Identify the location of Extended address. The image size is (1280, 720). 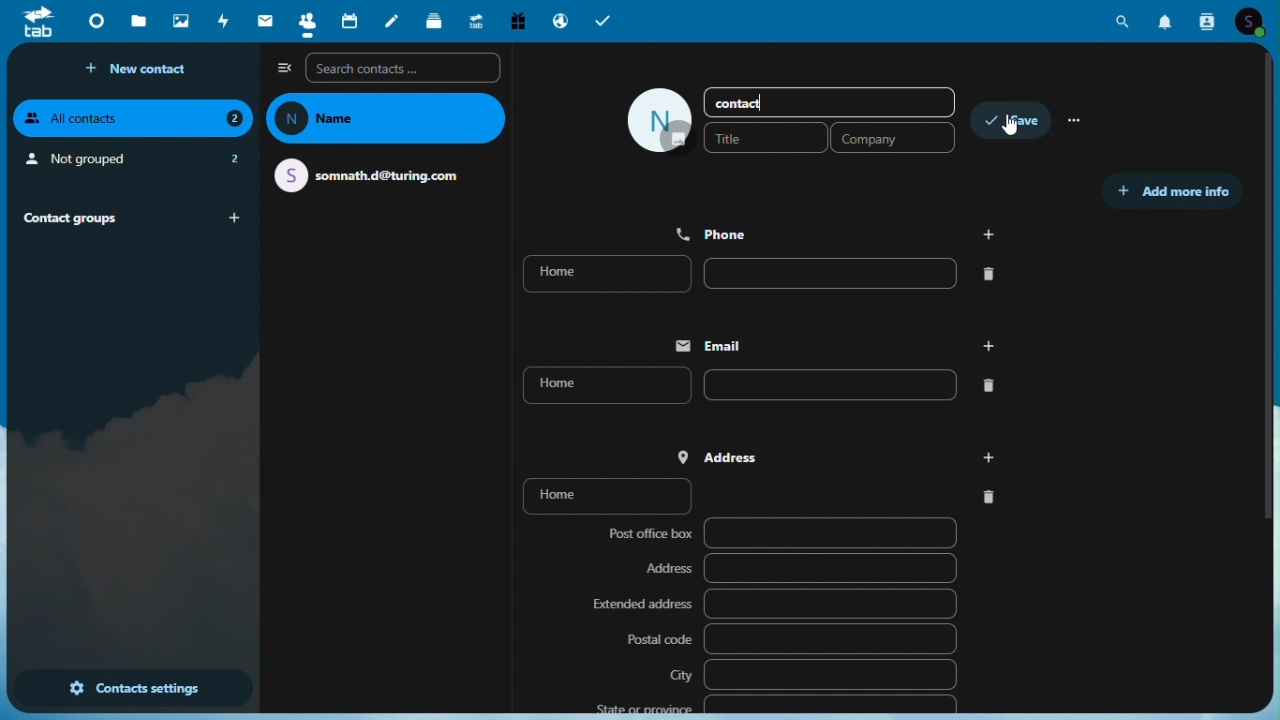
(773, 605).